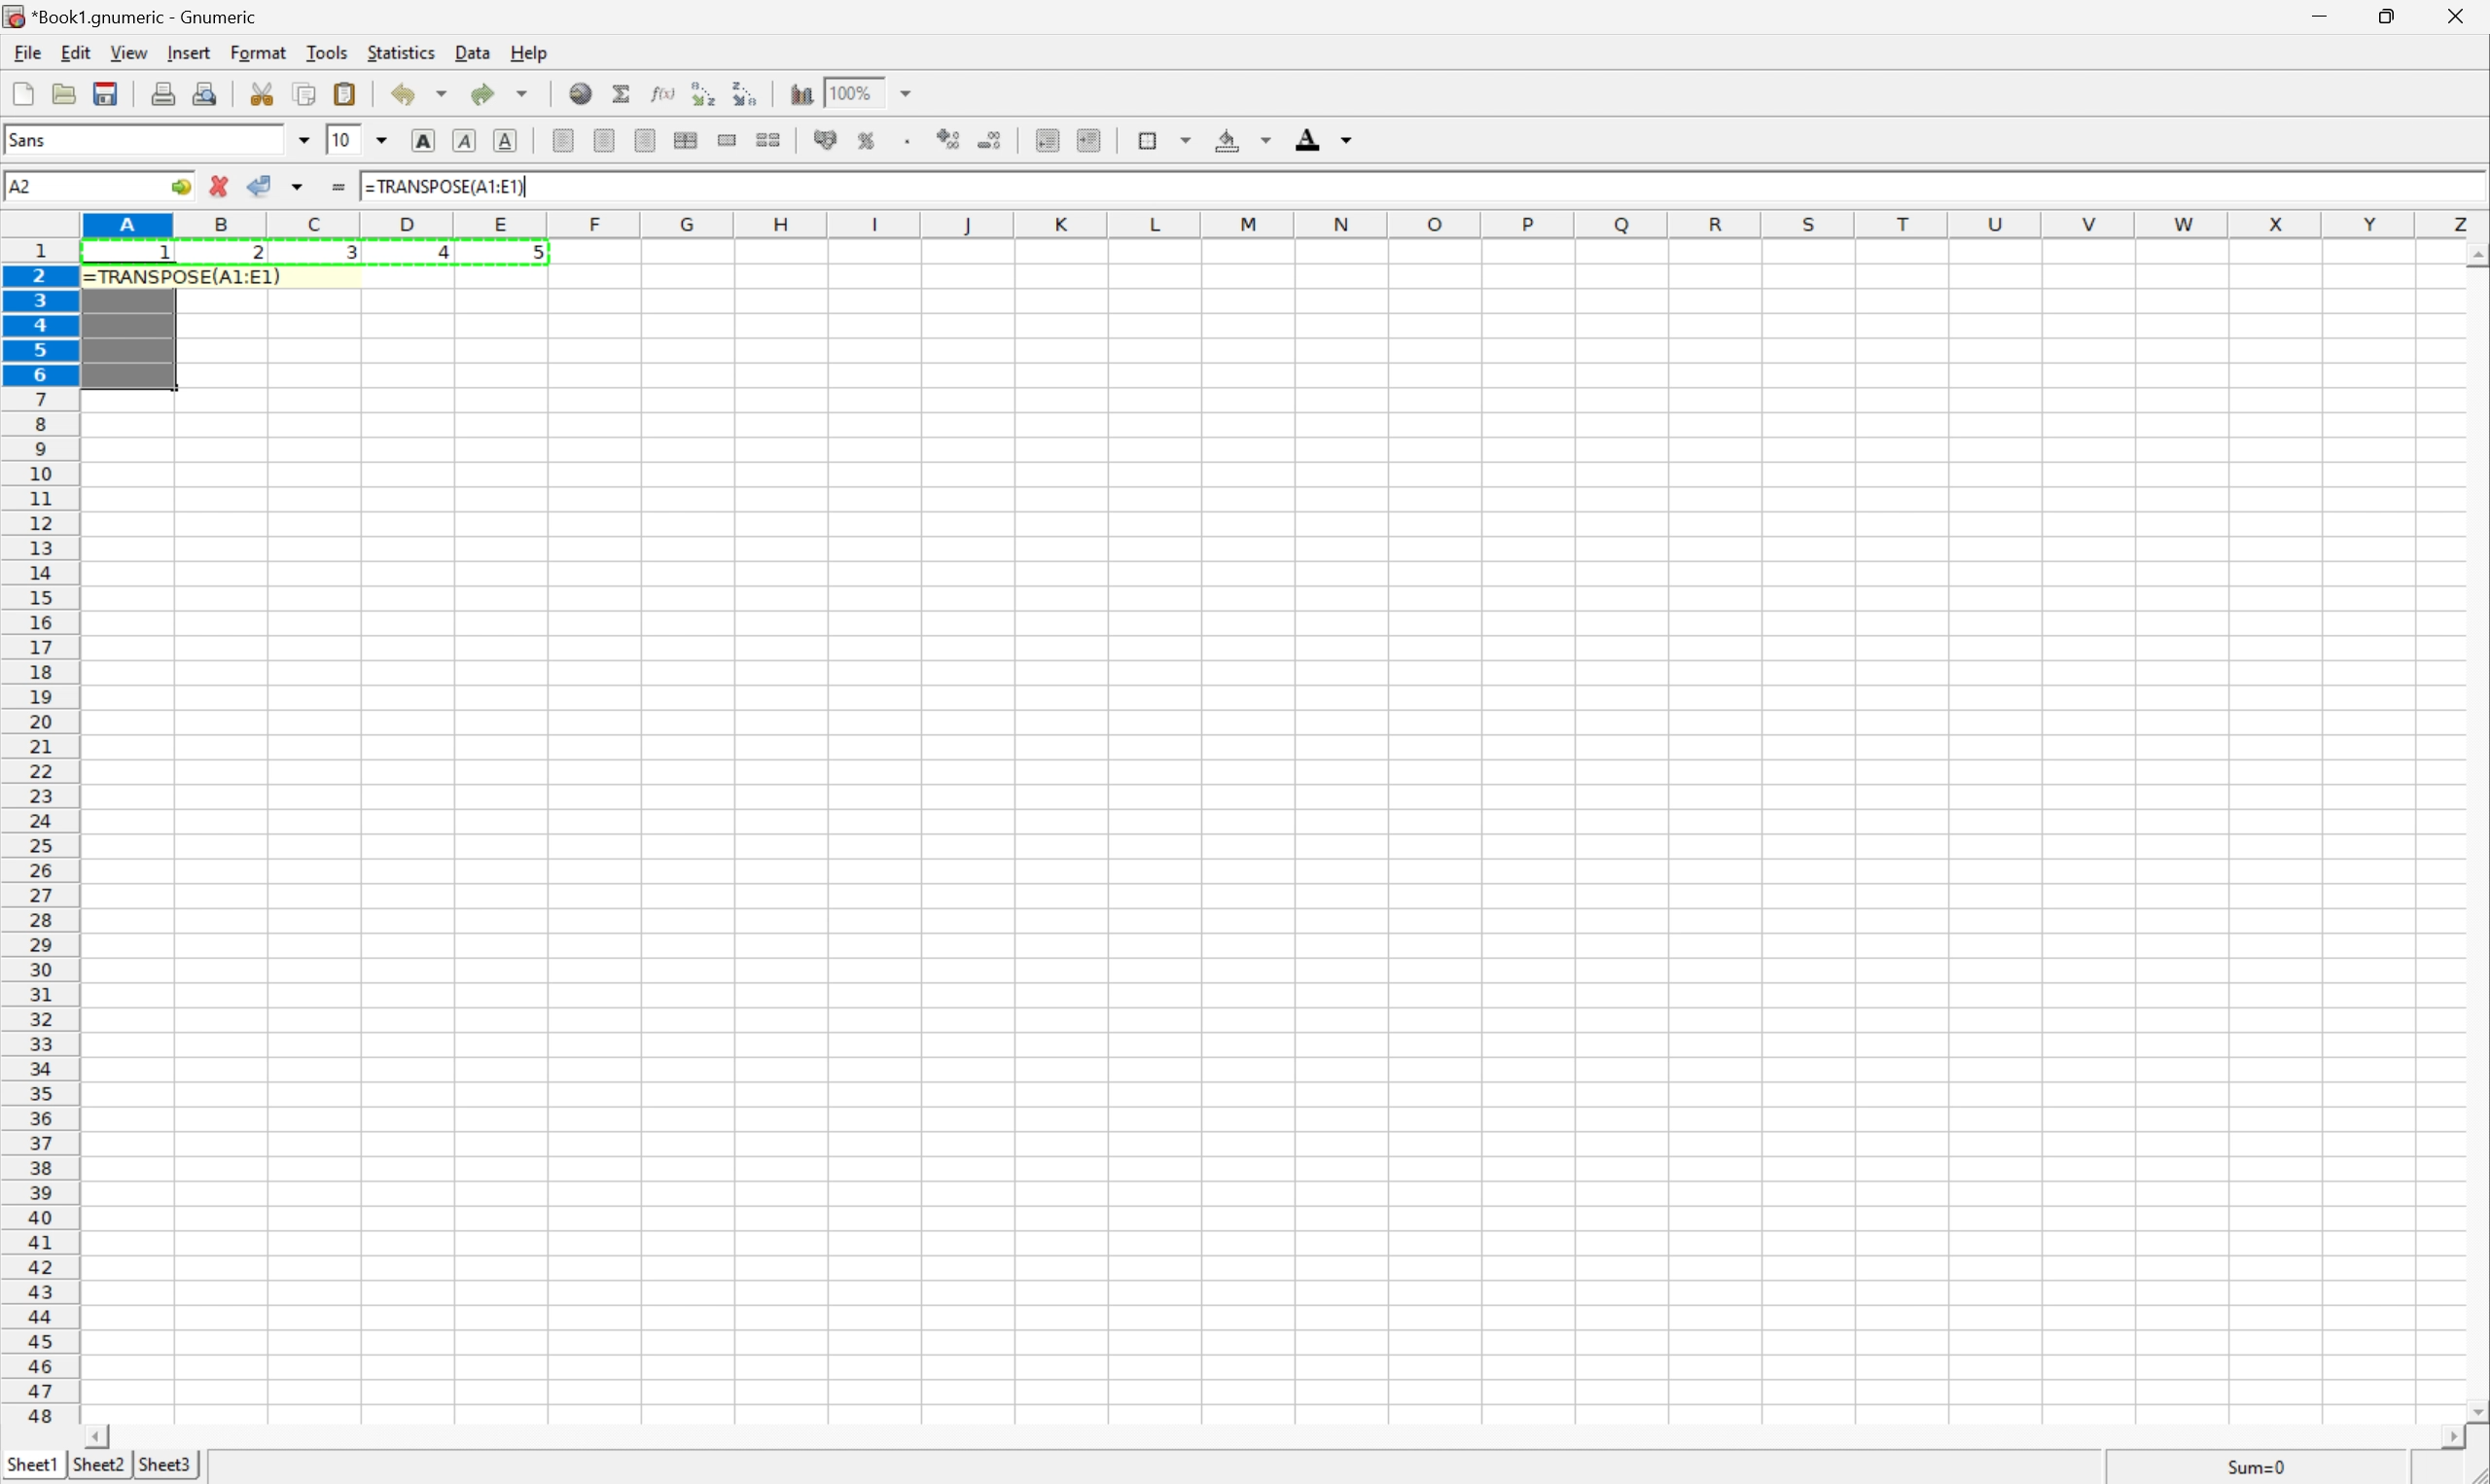  Describe the element at coordinates (448, 187) in the screenshot. I see `=TRANSPOSE(A1:E1)` at that location.